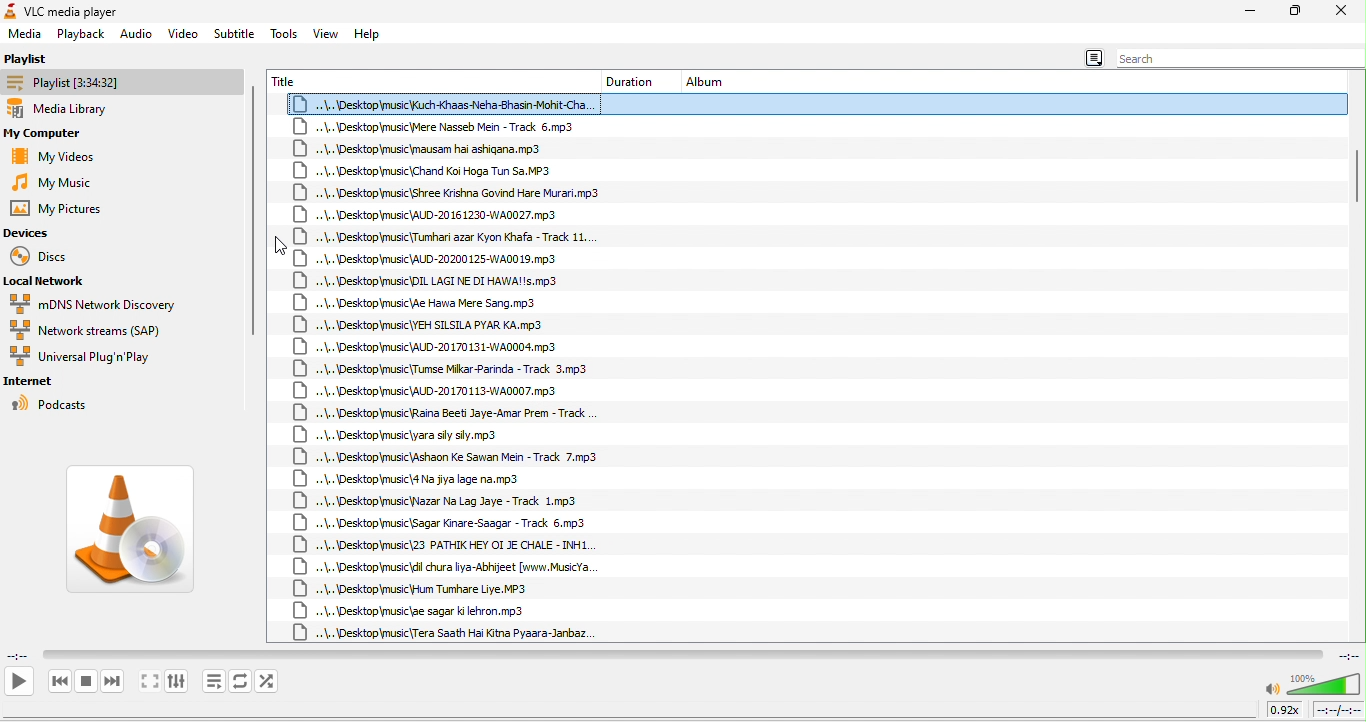 Image resolution: width=1366 pixels, height=722 pixels. What do you see at coordinates (235, 32) in the screenshot?
I see `subtitle` at bounding box center [235, 32].